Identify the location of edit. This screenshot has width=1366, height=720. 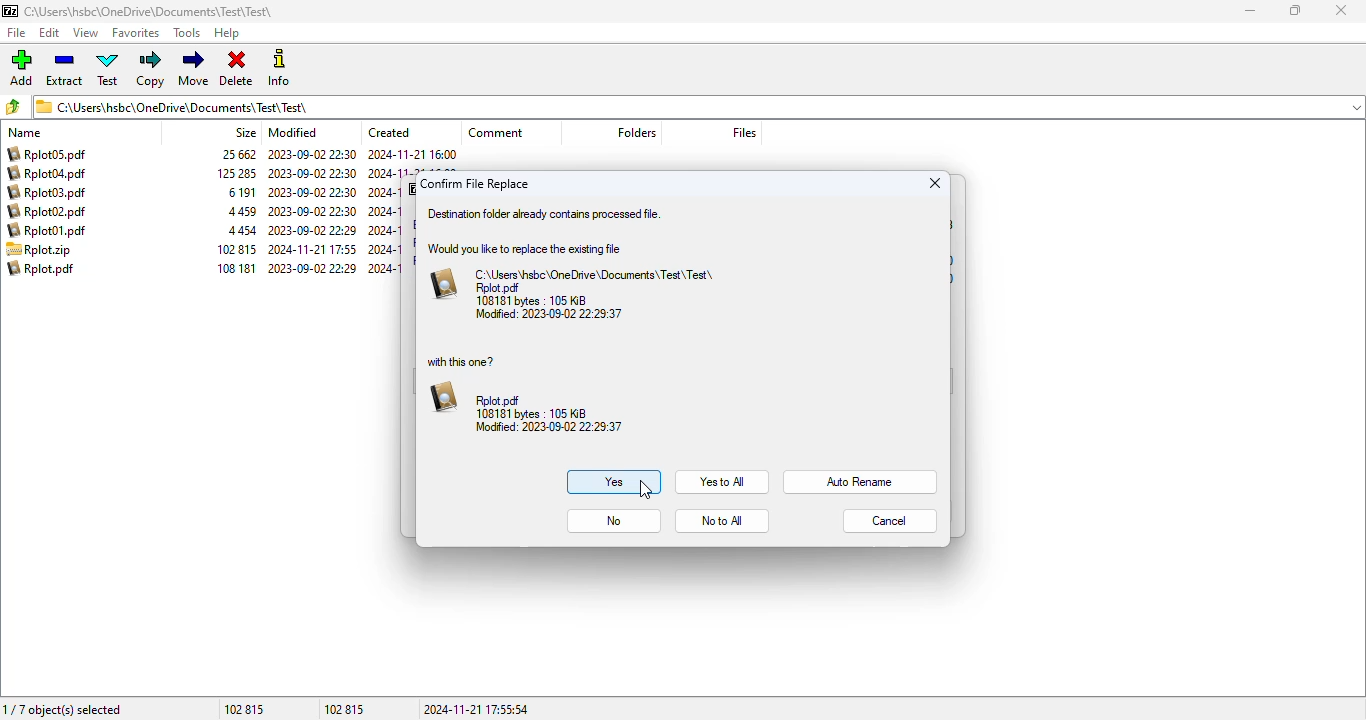
(50, 33).